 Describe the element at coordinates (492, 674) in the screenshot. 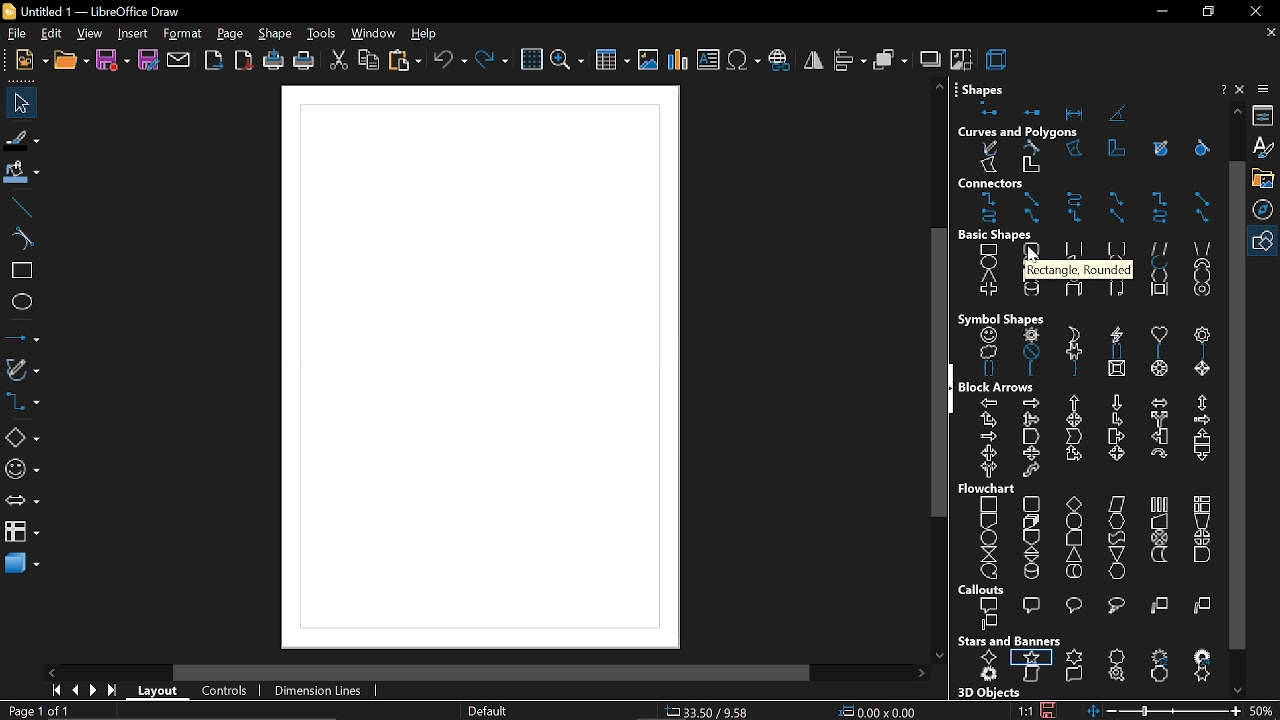

I see `scroll bar` at that location.